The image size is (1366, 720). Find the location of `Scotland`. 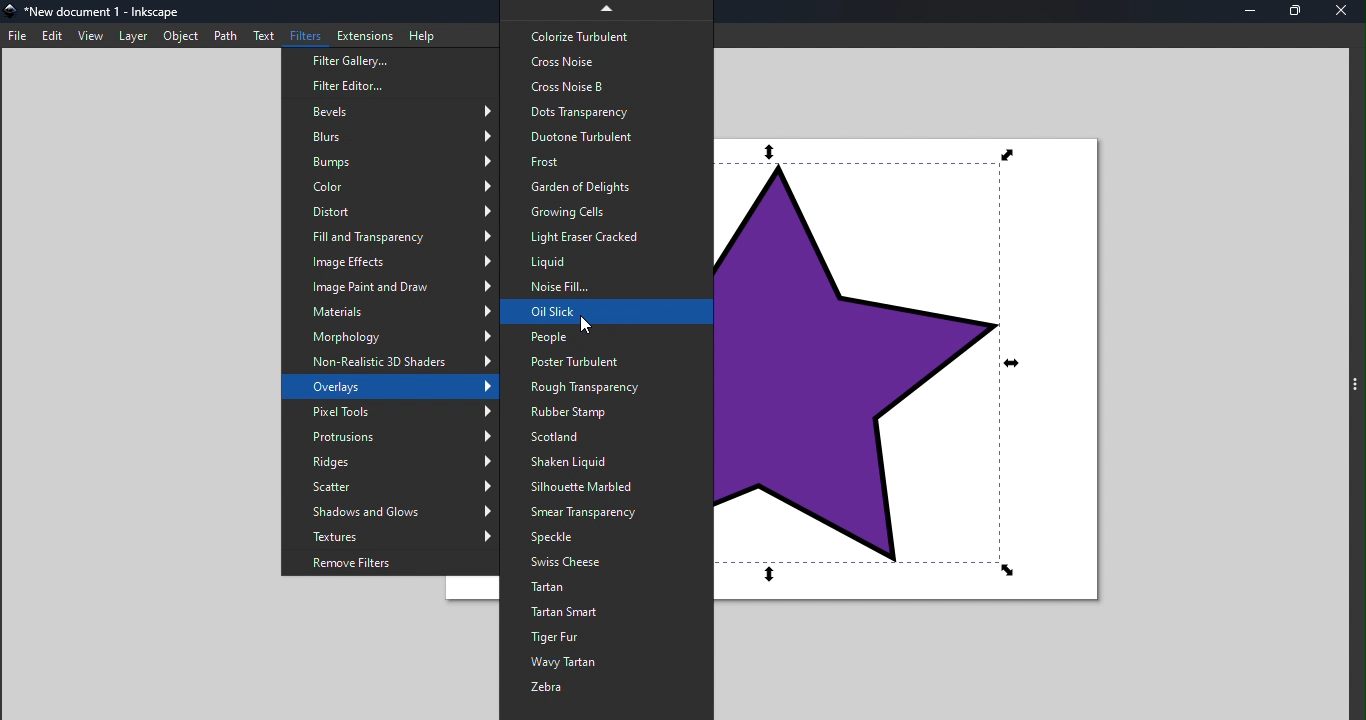

Scotland is located at coordinates (611, 436).